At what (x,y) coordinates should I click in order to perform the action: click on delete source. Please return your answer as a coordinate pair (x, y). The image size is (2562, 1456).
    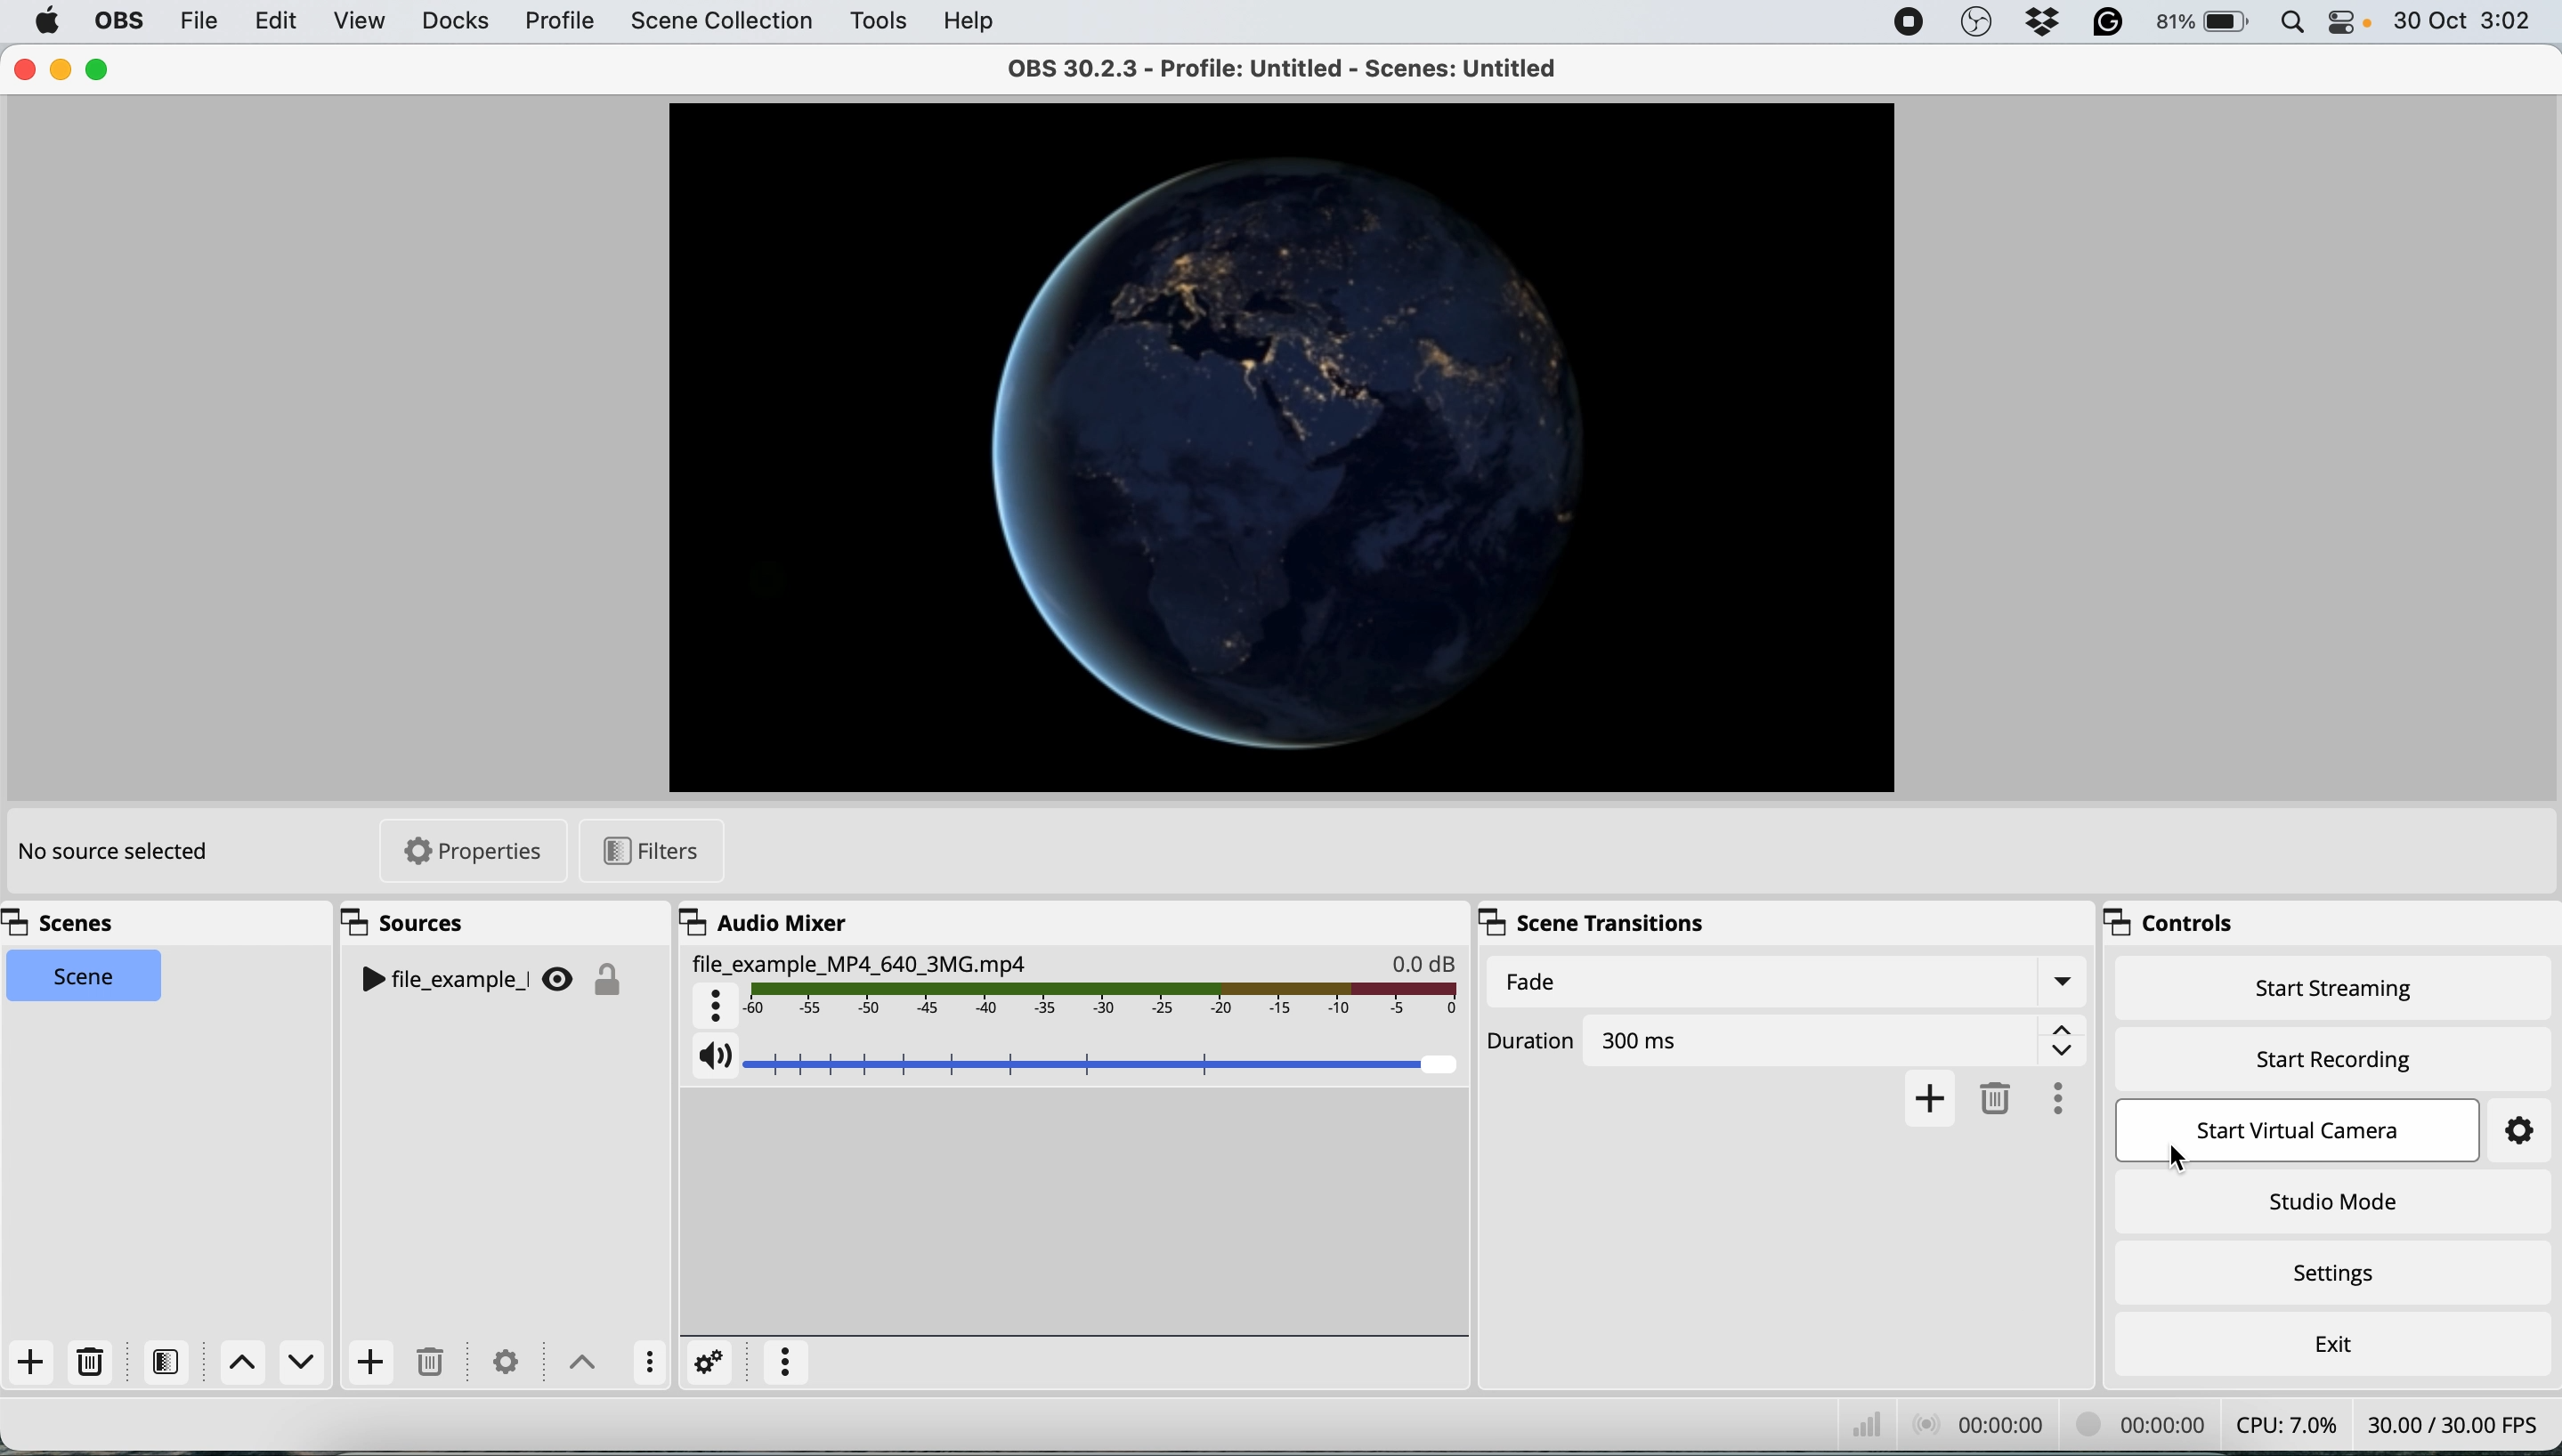
    Looking at the image, I should click on (438, 1362).